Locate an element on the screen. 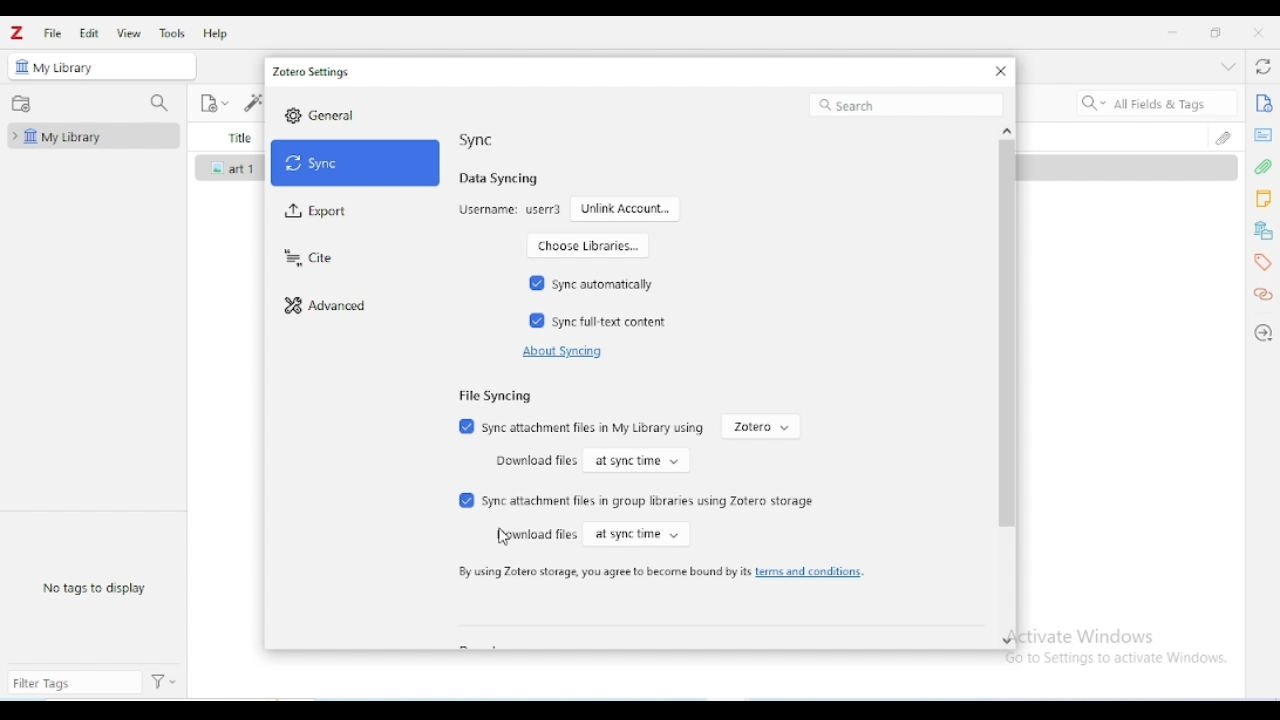  new item is located at coordinates (214, 104).